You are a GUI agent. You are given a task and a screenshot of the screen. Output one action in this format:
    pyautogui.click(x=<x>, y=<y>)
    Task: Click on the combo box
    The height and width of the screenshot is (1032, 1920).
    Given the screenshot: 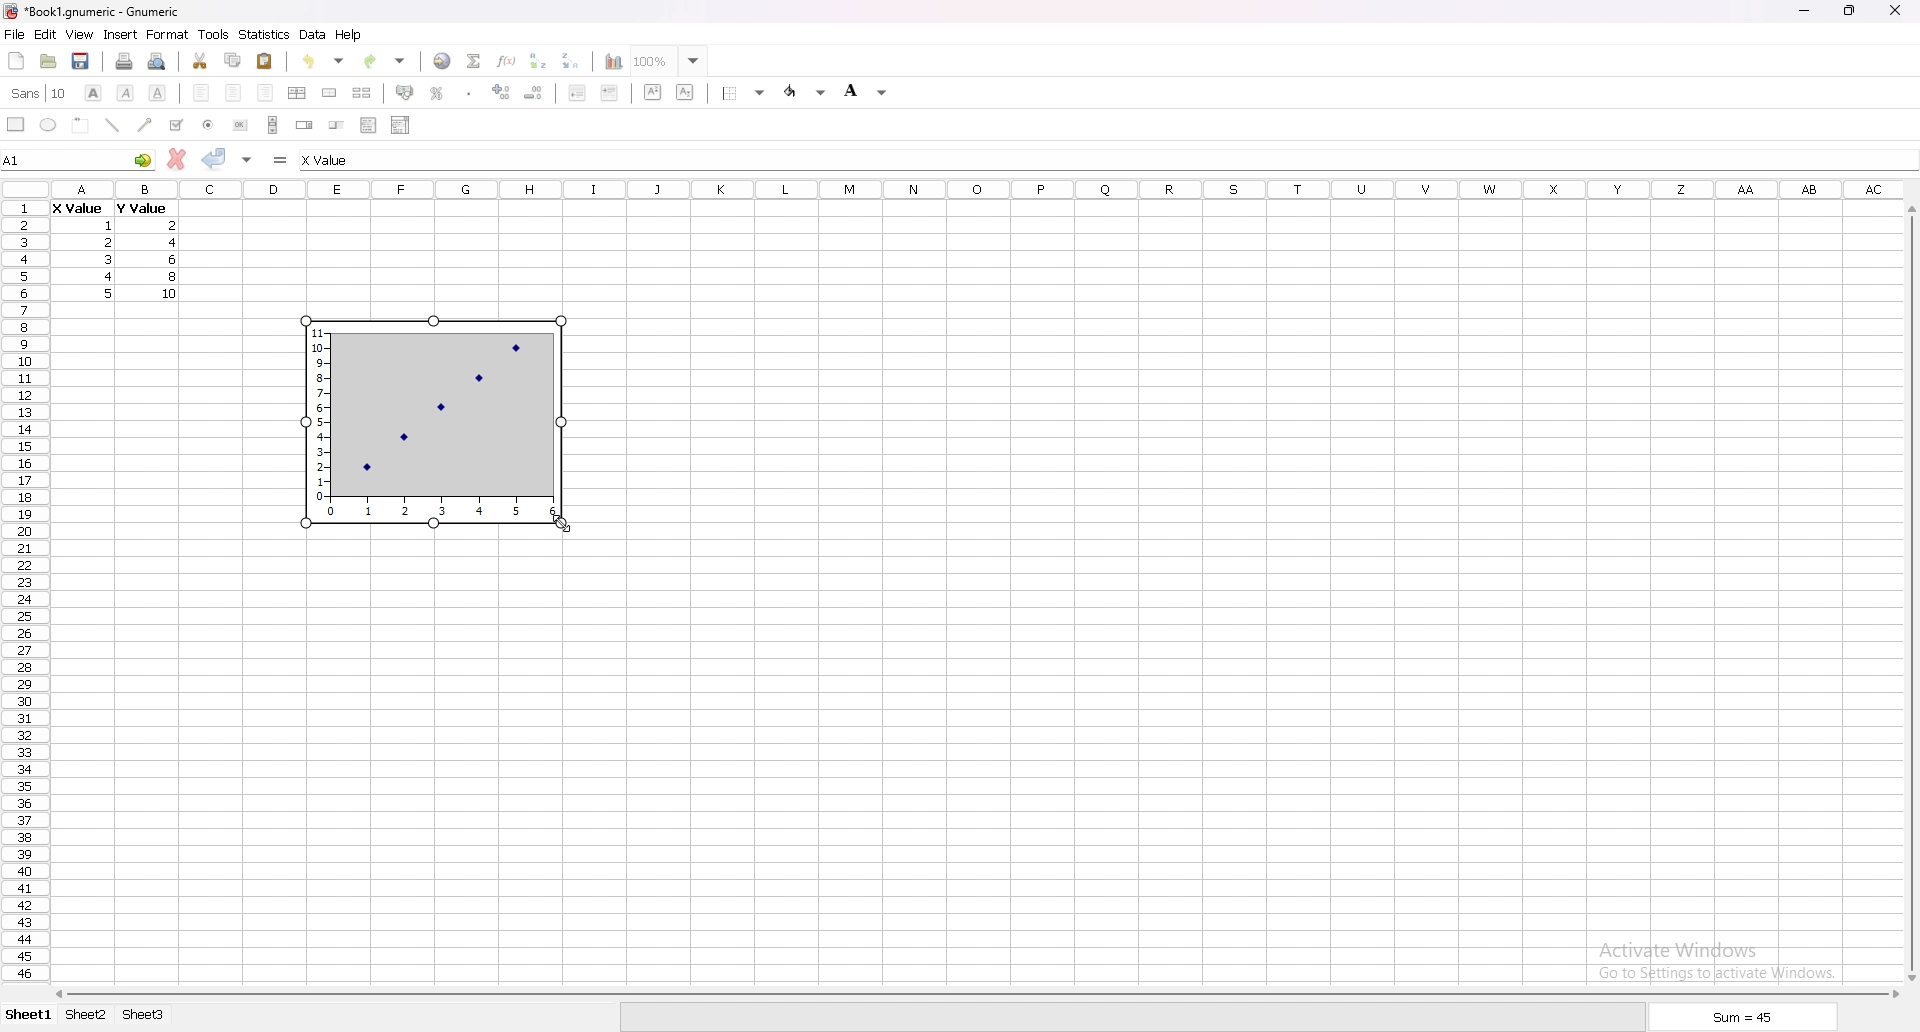 What is the action you would take?
    pyautogui.click(x=400, y=124)
    